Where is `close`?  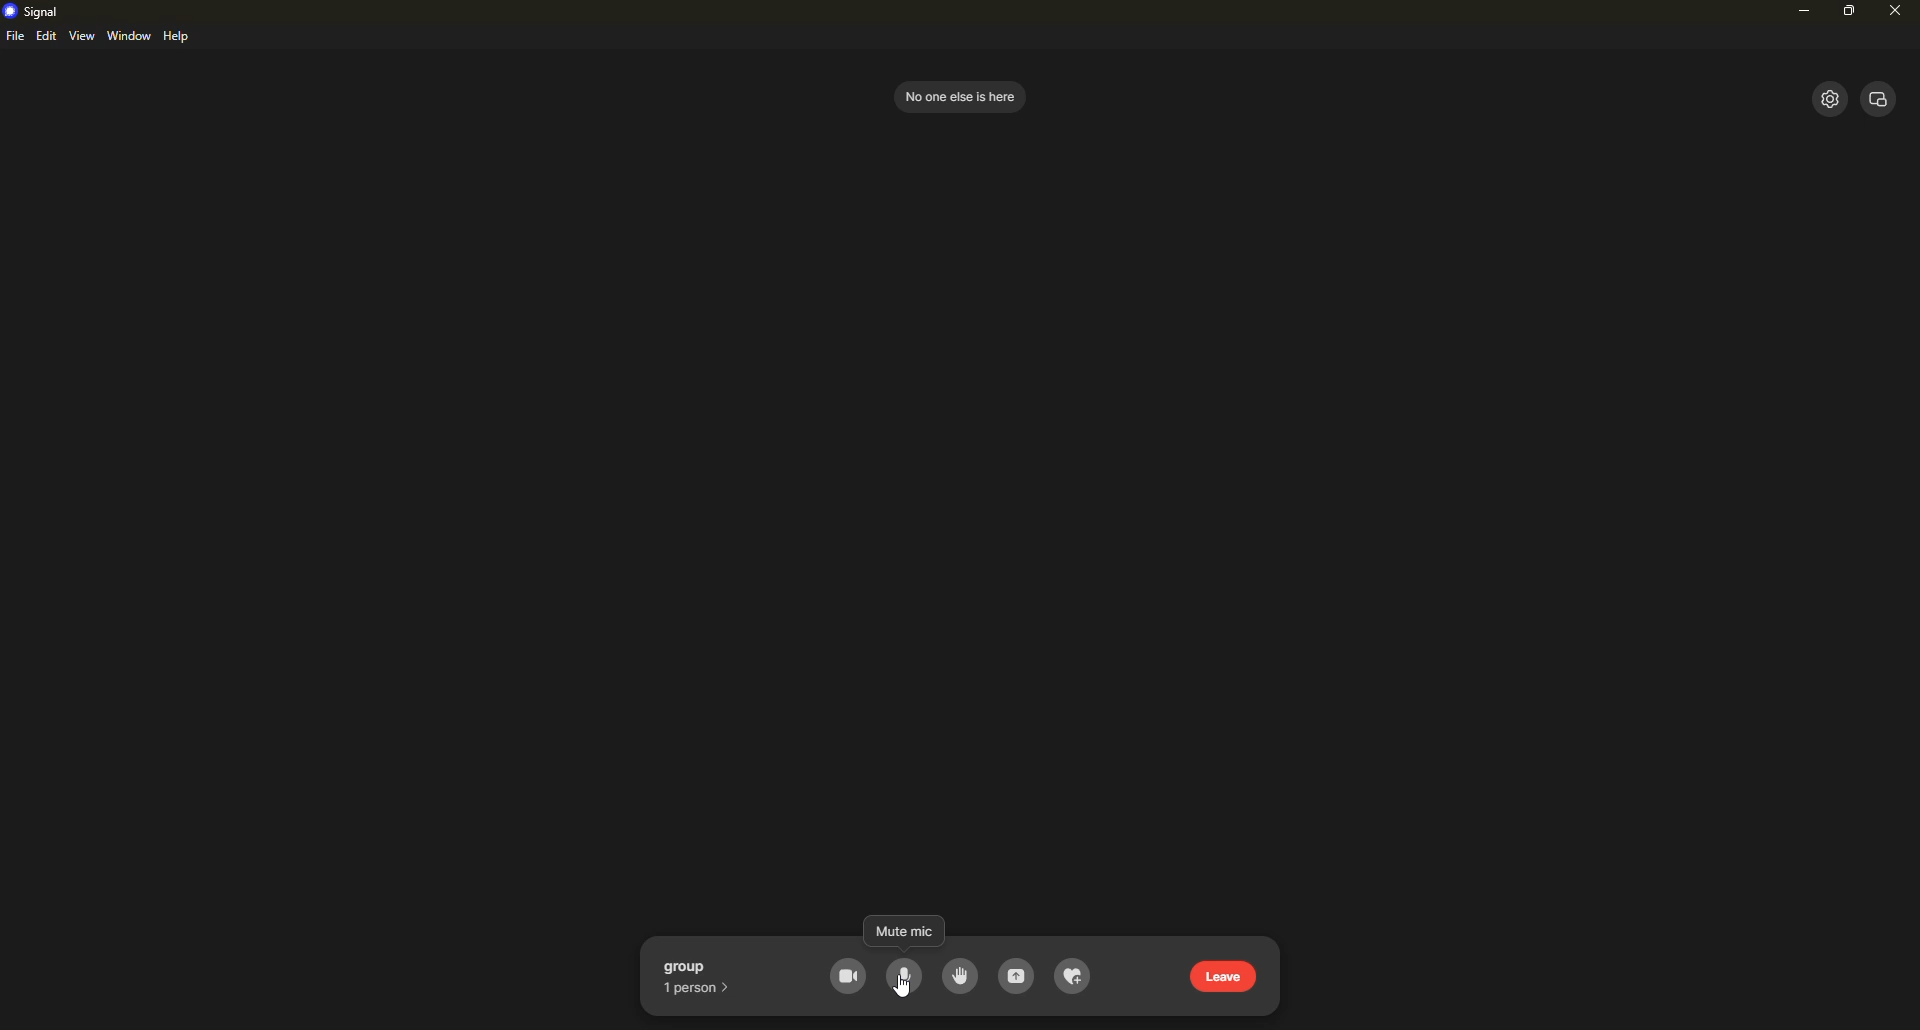
close is located at coordinates (1894, 11).